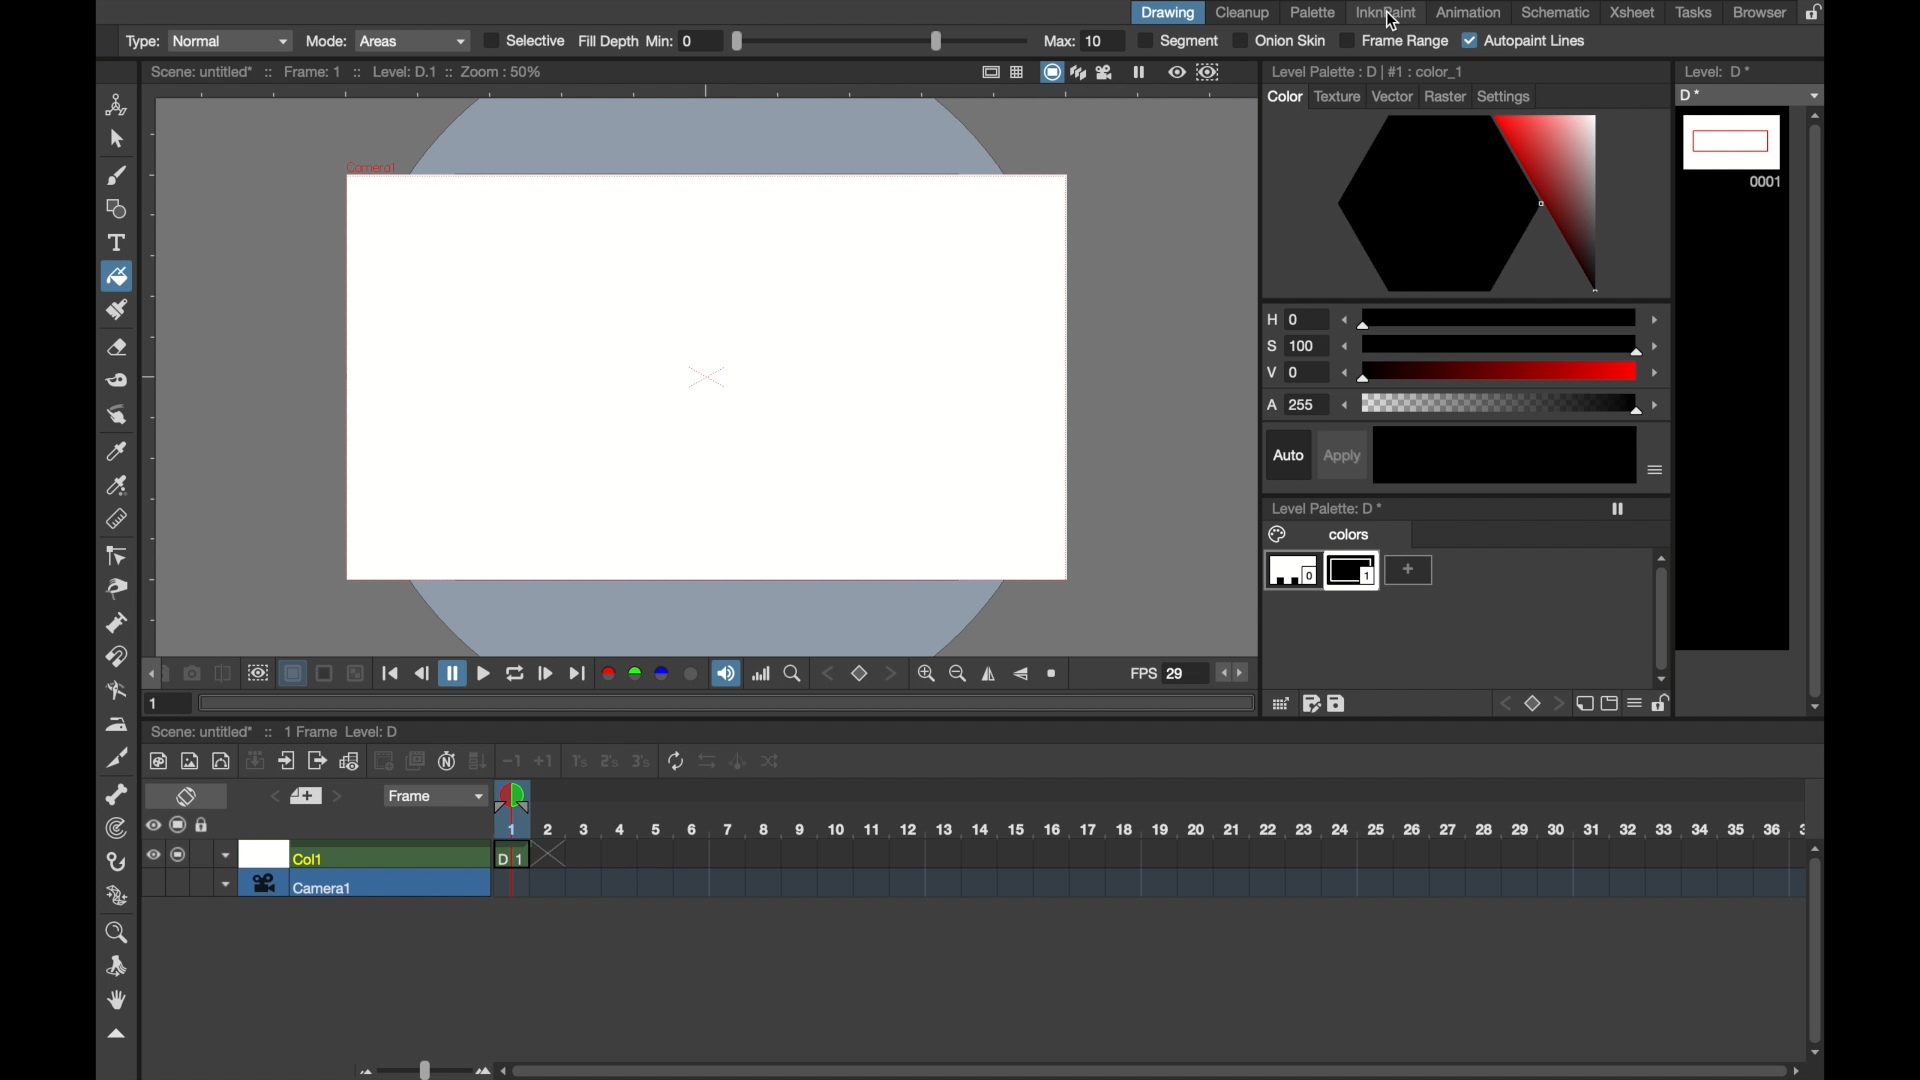 The image size is (1920, 1080). I want to click on onion skin, so click(1280, 40).